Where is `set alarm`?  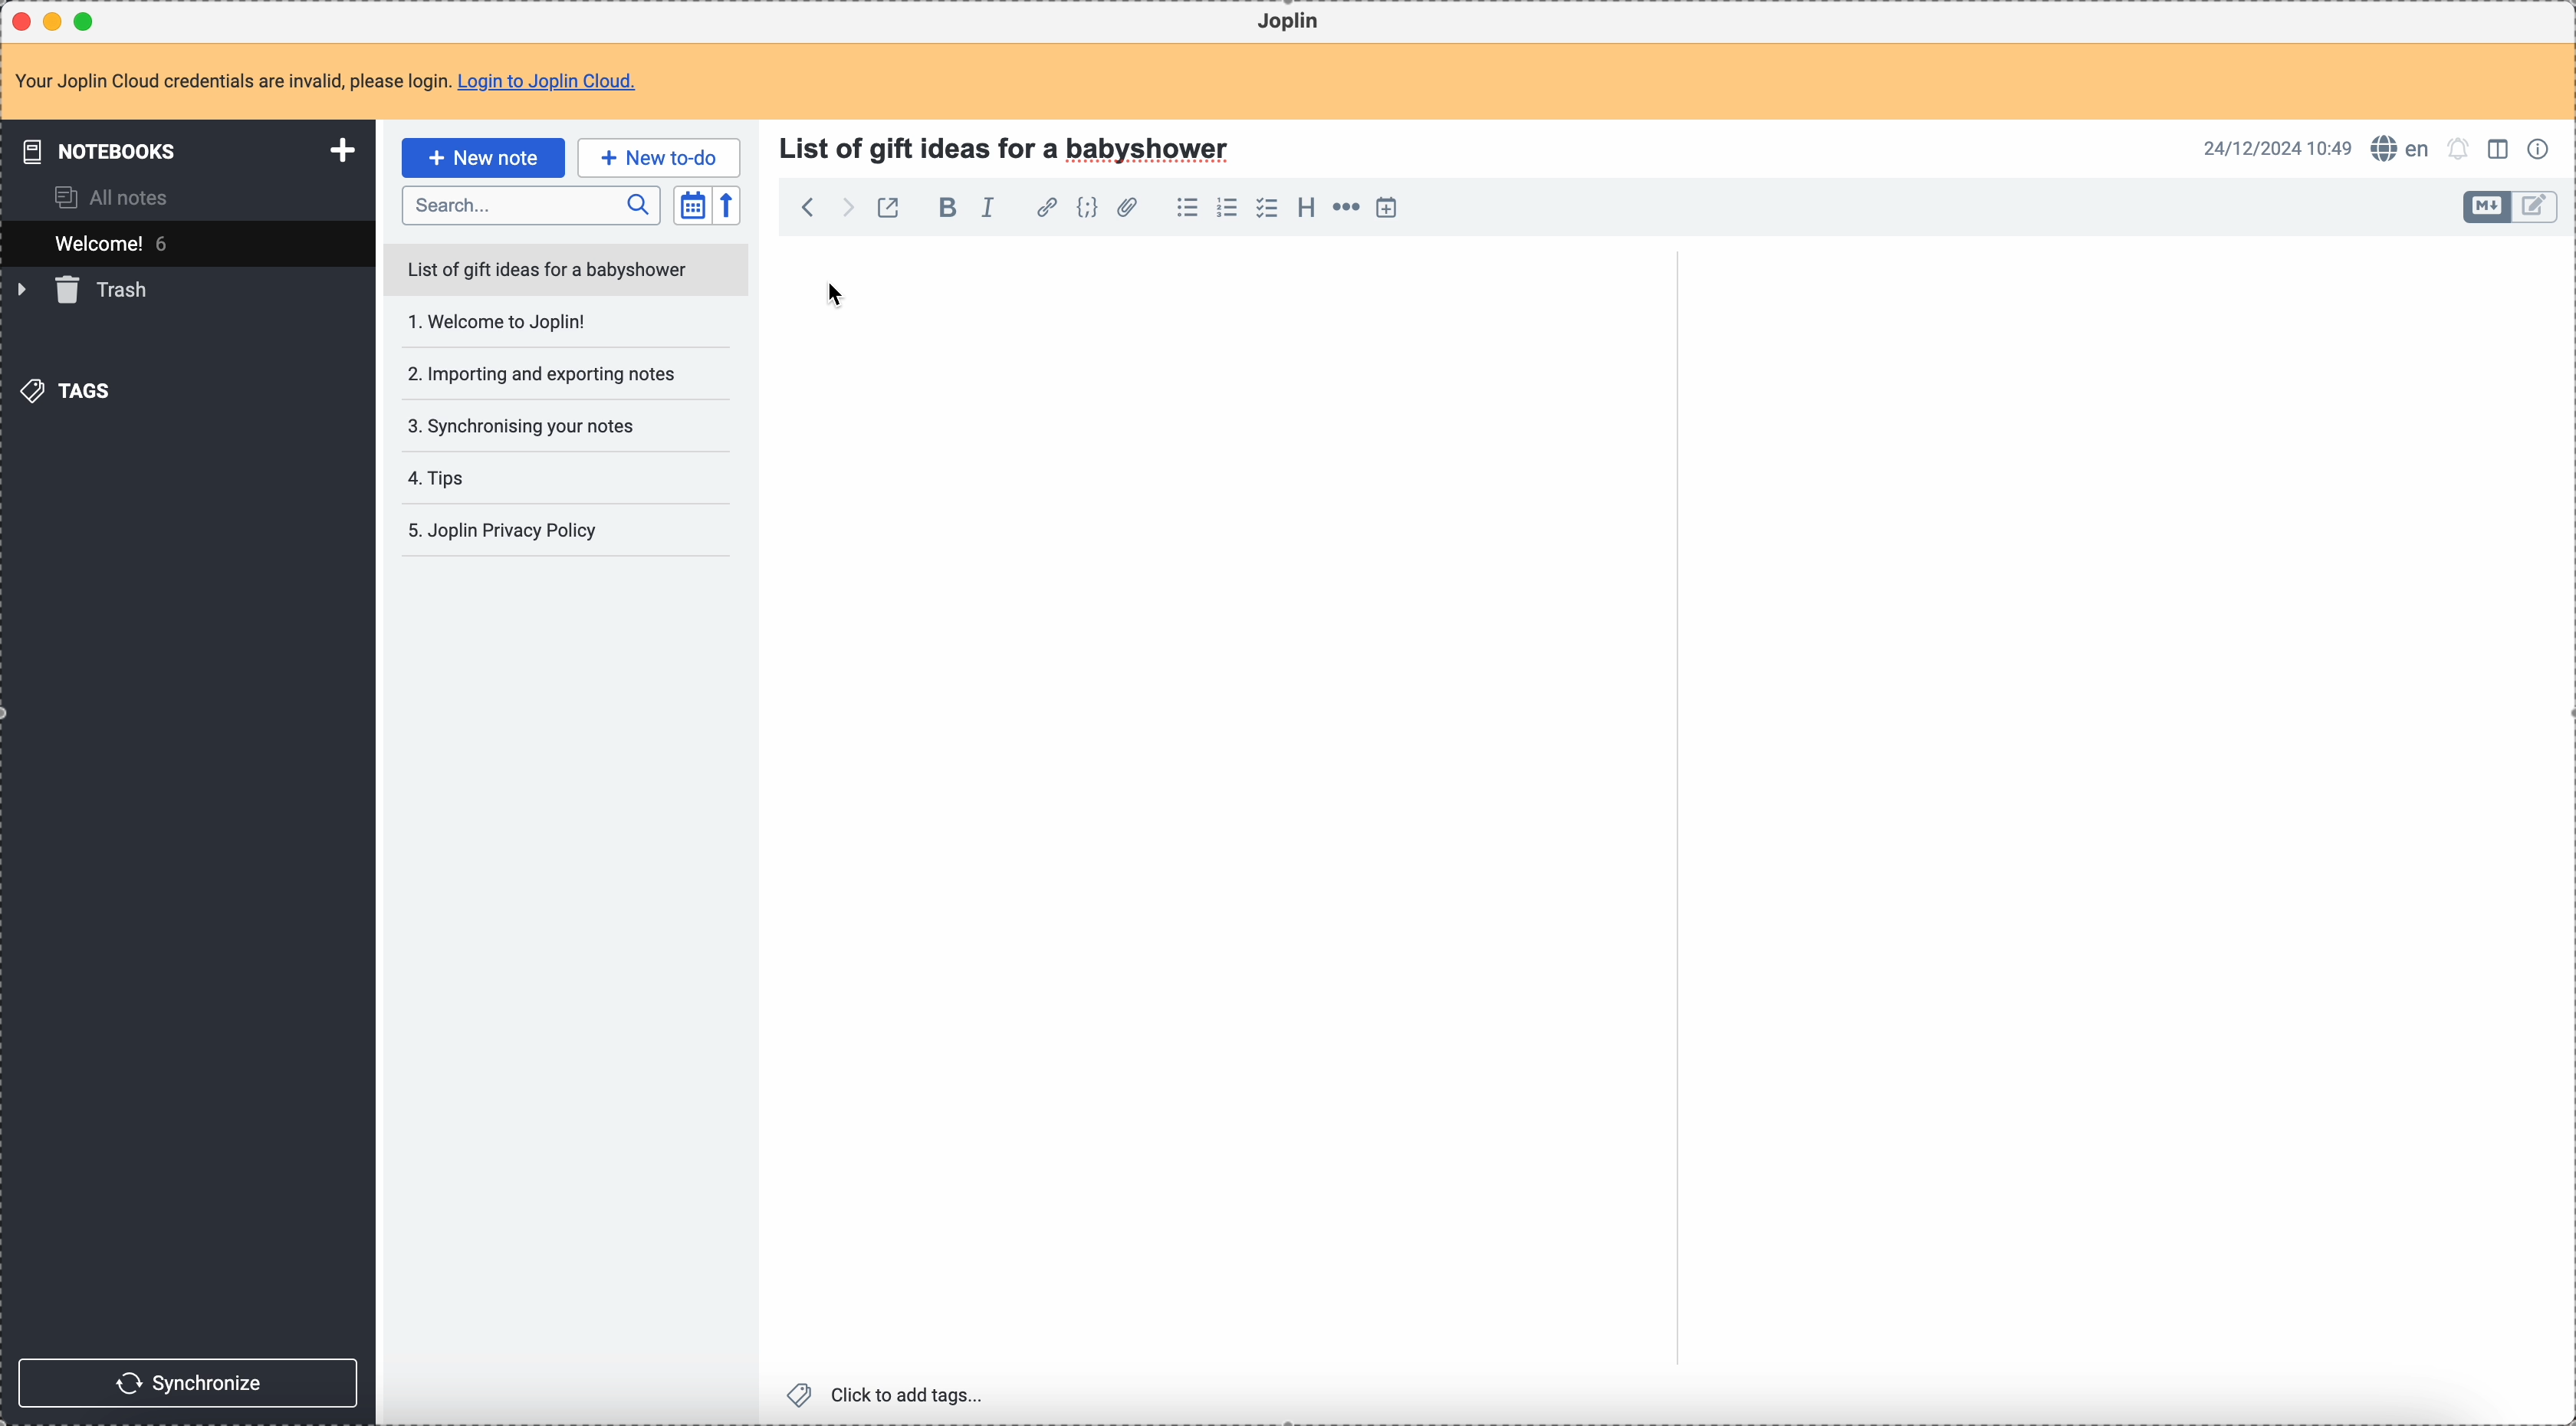 set alarm is located at coordinates (2459, 149).